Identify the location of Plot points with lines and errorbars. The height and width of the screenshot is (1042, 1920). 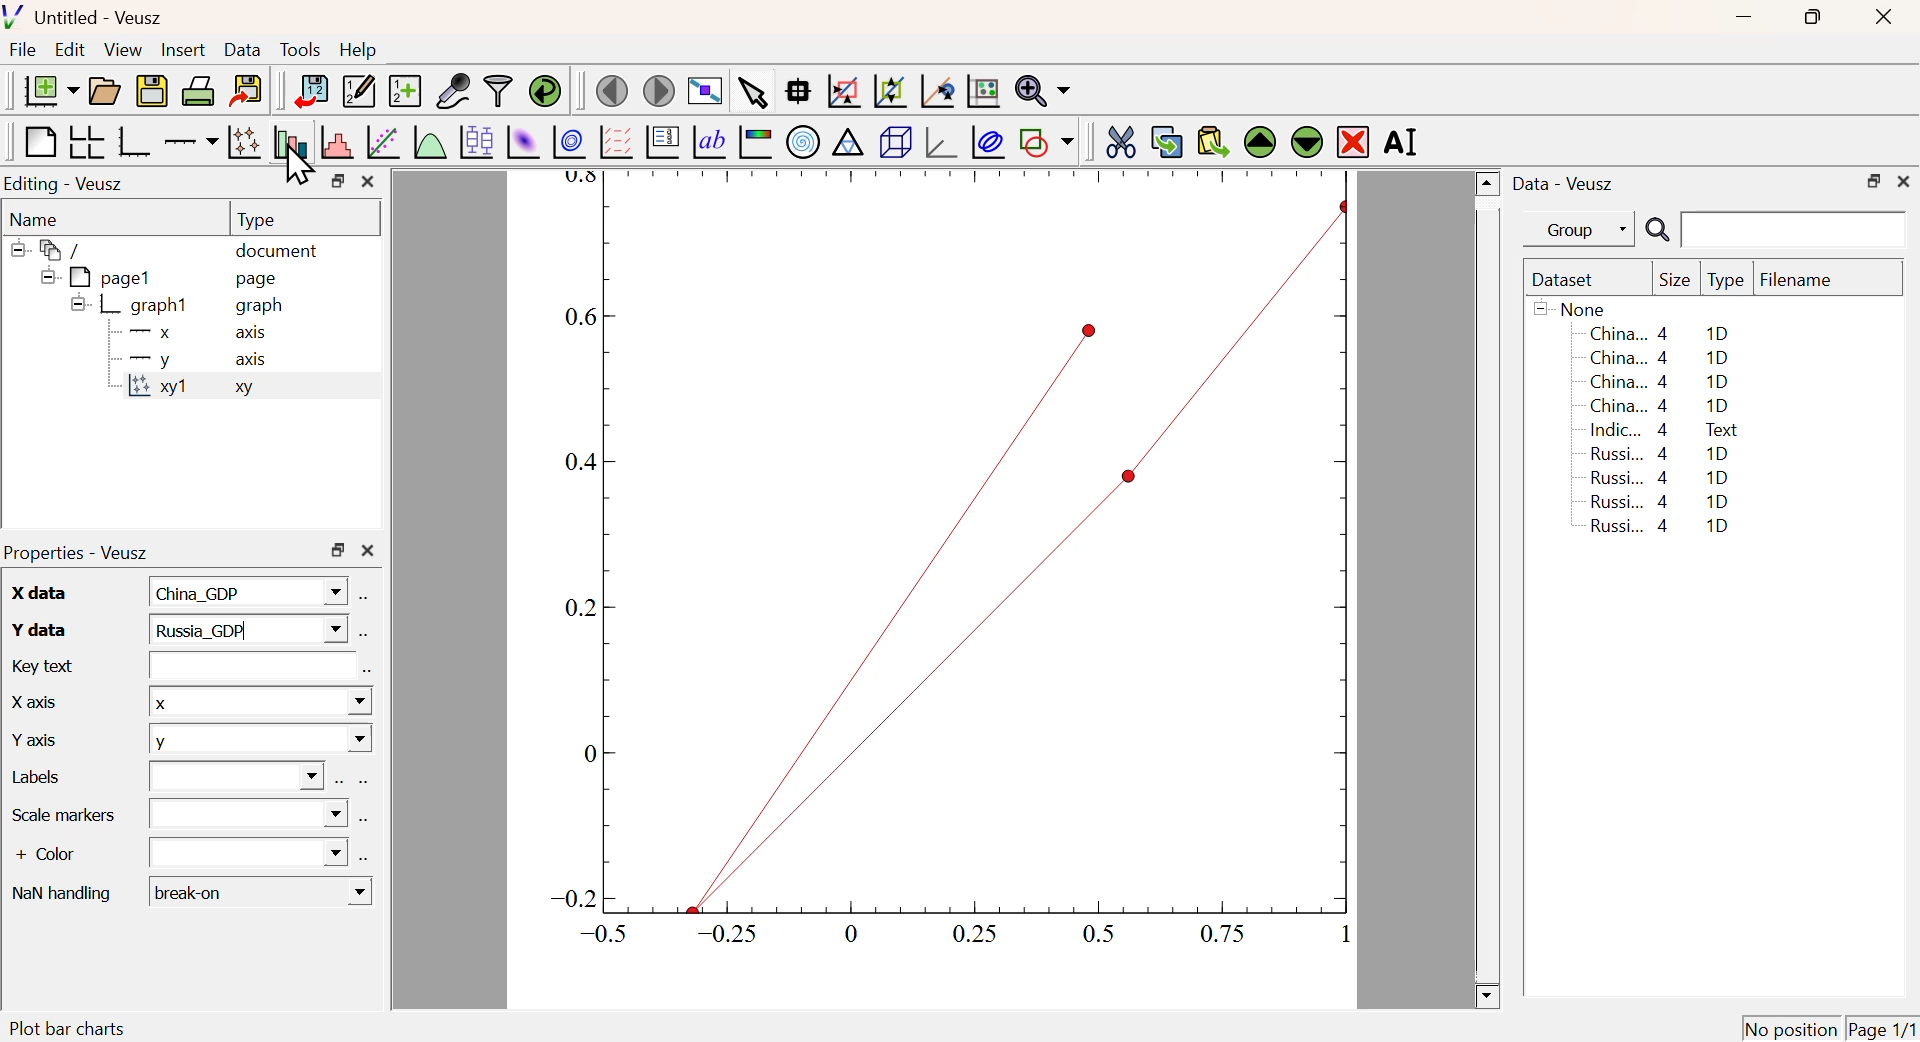
(246, 142).